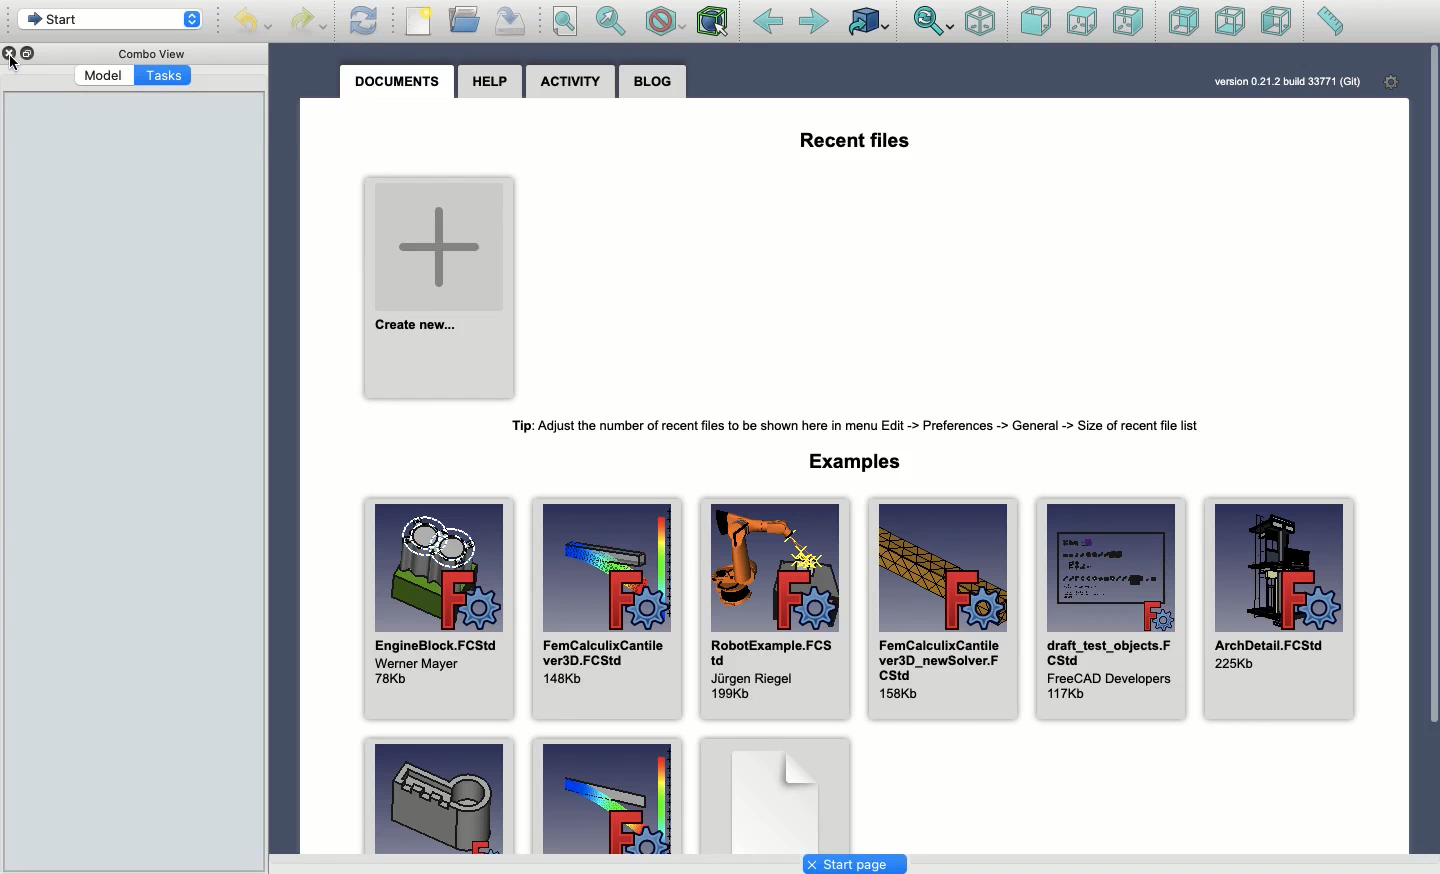  Describe the element at coordinates (420, 21) in the screenshot. I see `New` at that location.